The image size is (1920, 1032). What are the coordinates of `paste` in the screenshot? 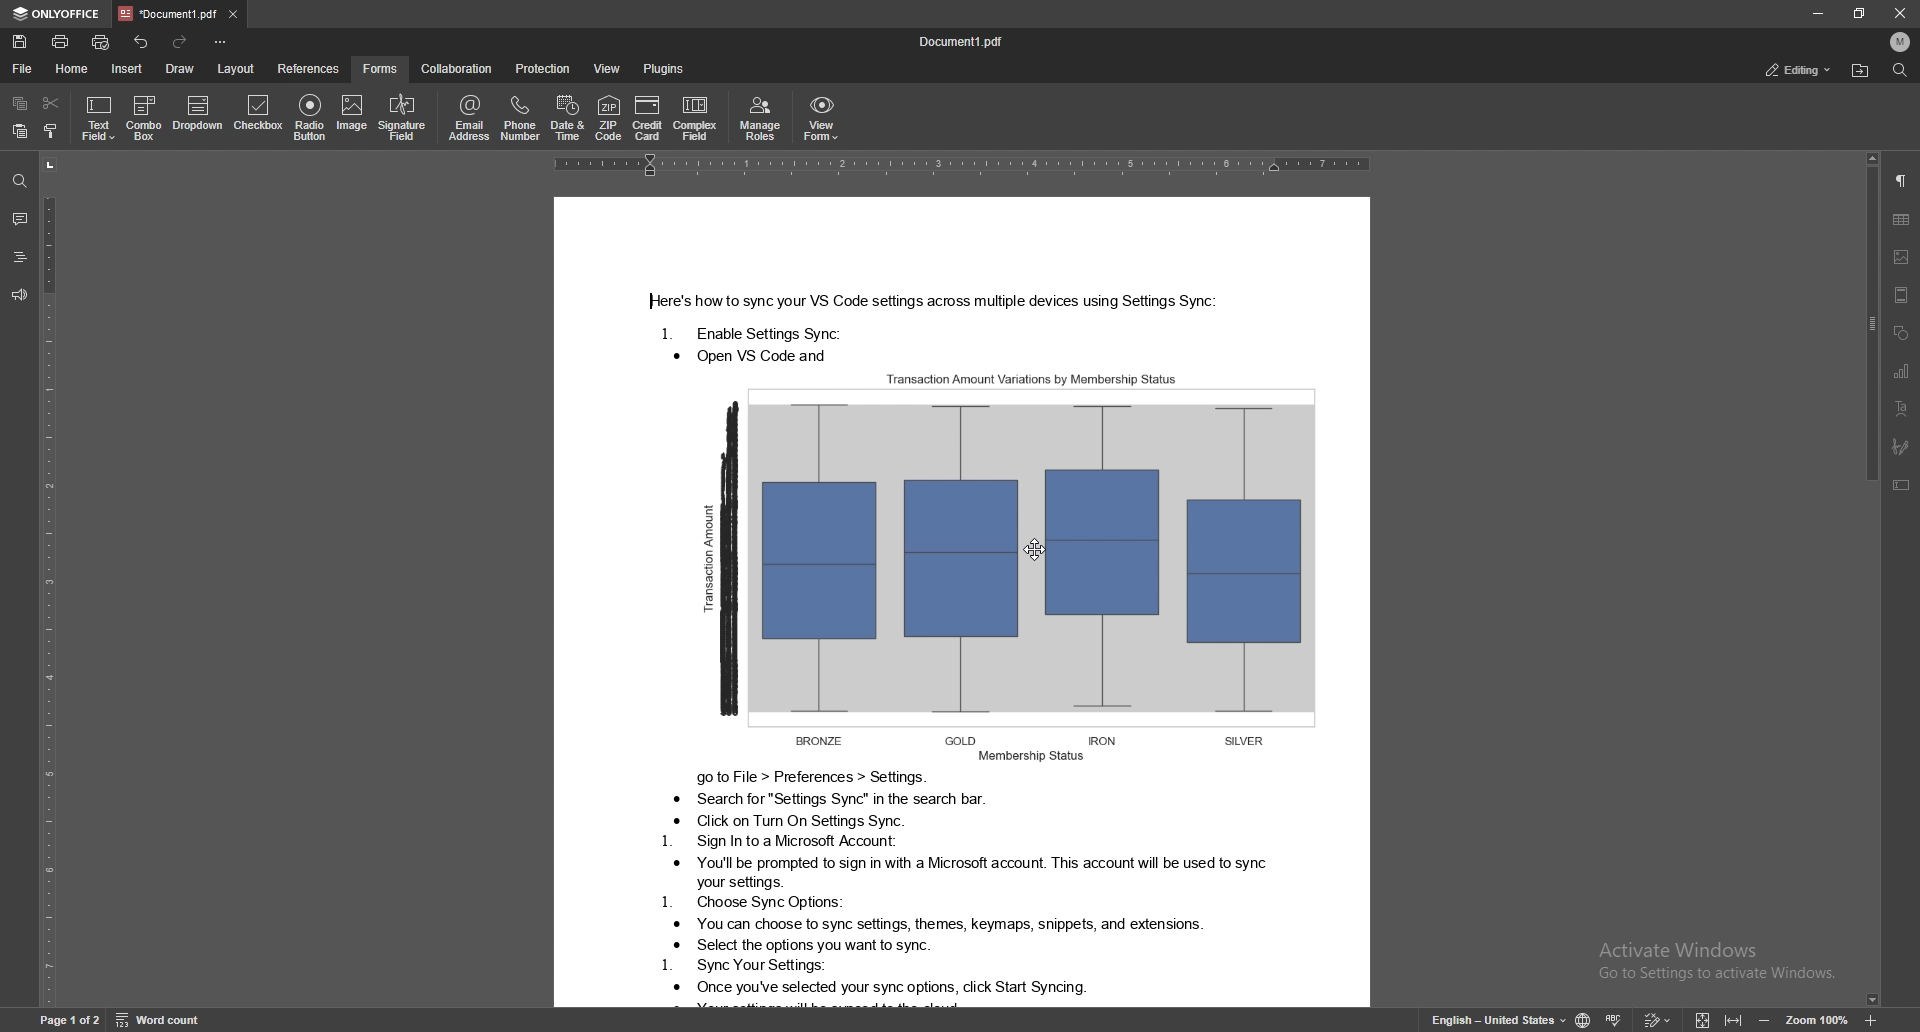 It's located at (19, 131).